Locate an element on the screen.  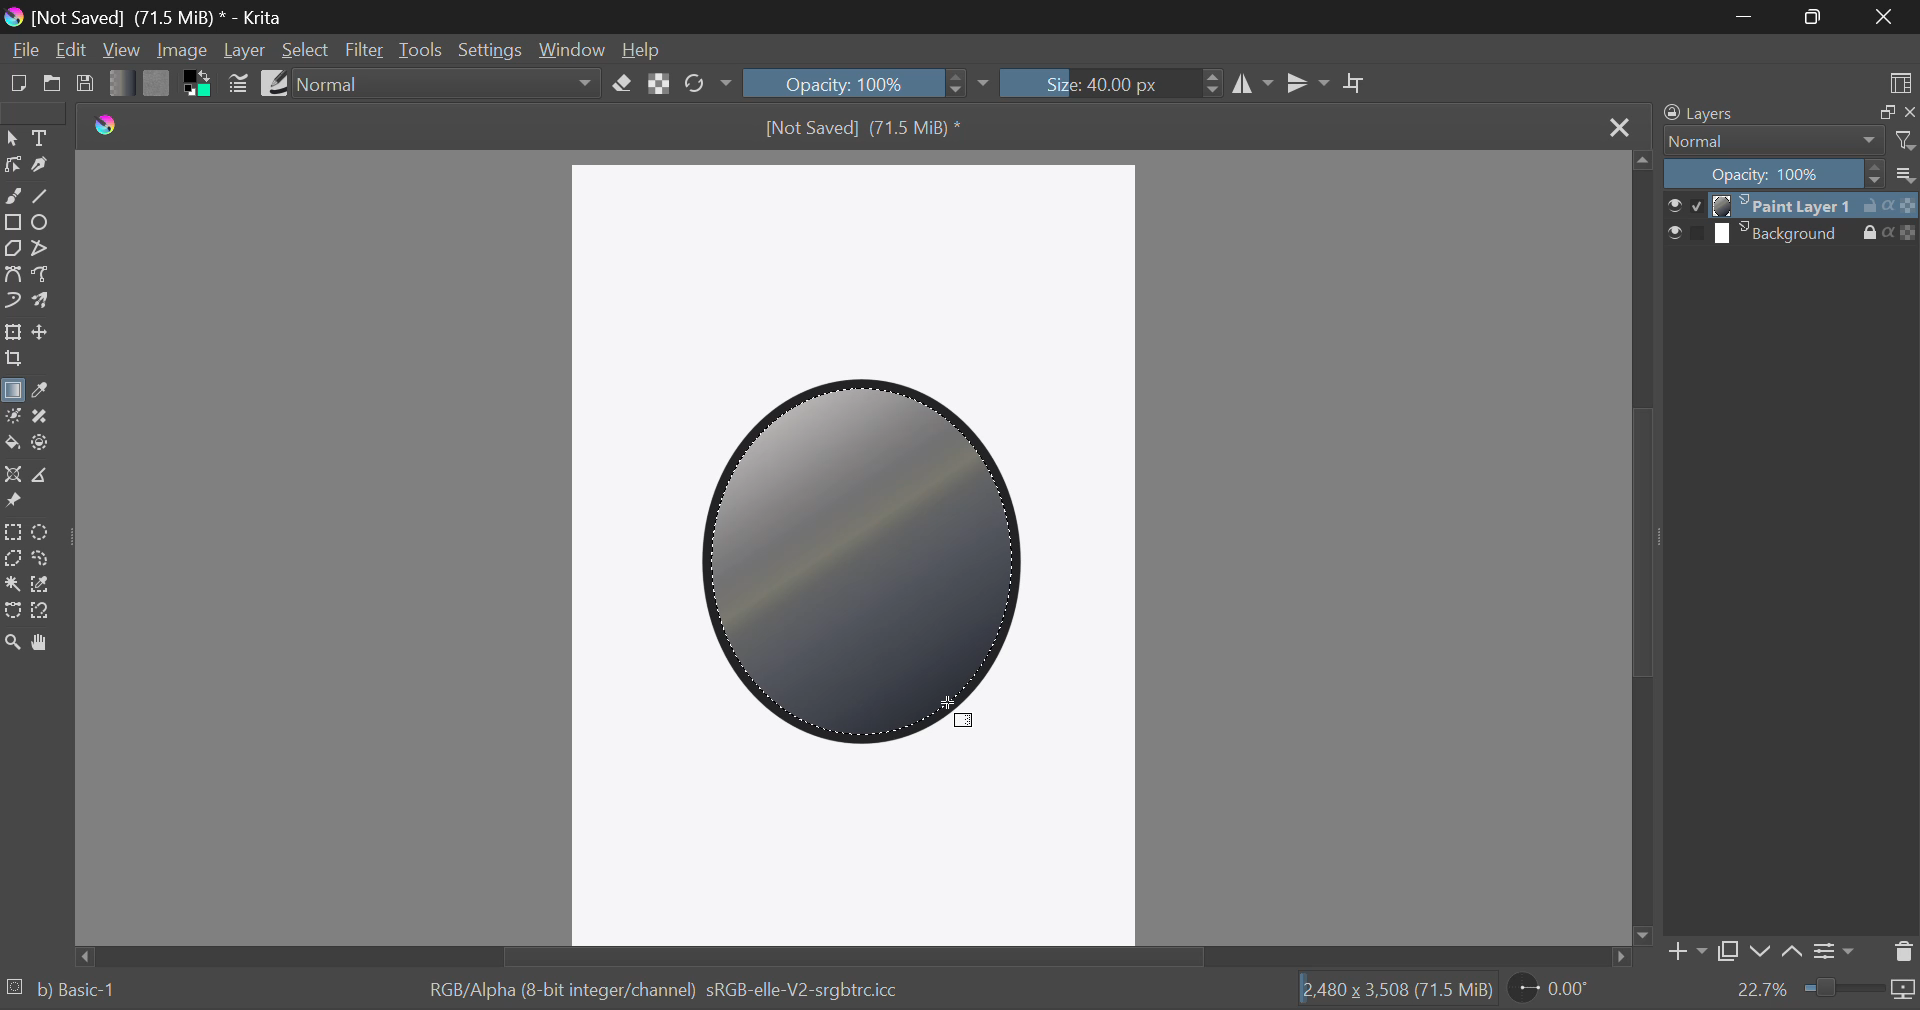
Measurement is located at coordinates (47, 477).